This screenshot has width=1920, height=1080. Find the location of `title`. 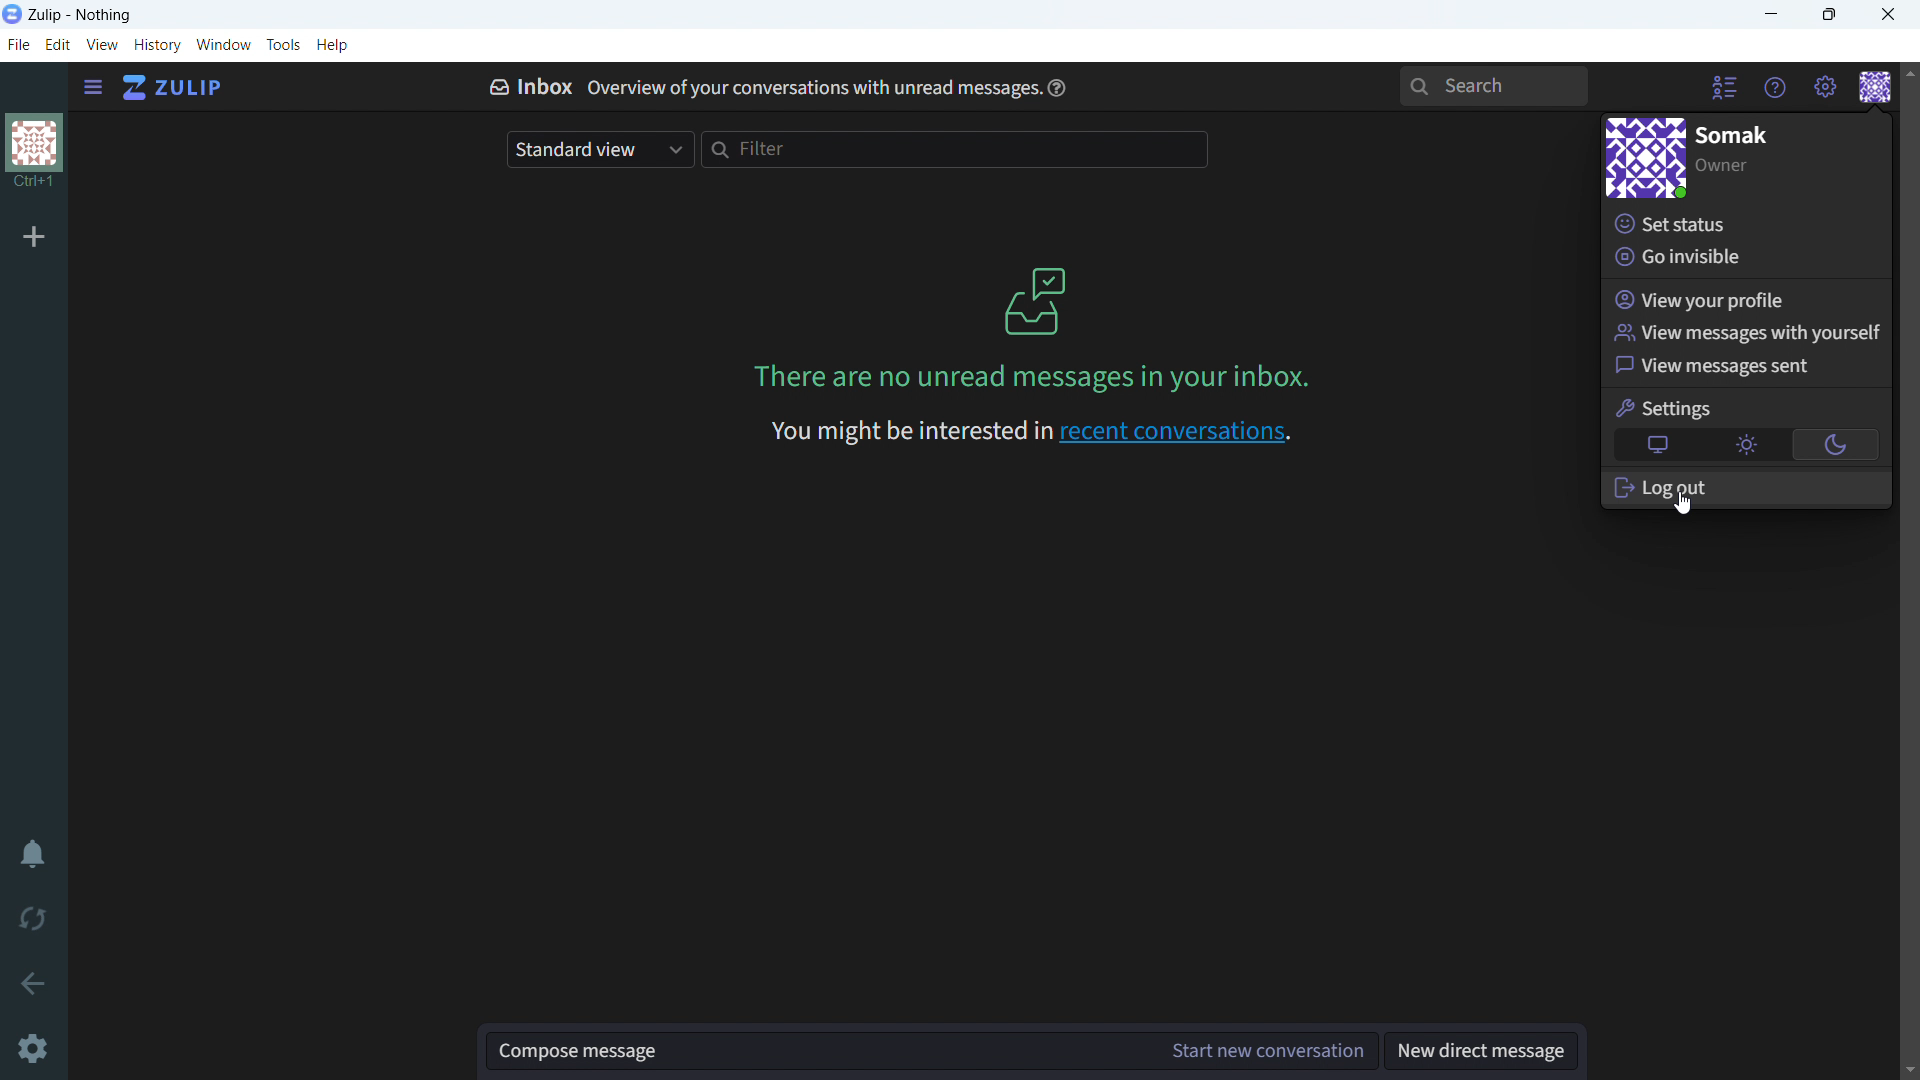

title is located at coordinates (81, 16).